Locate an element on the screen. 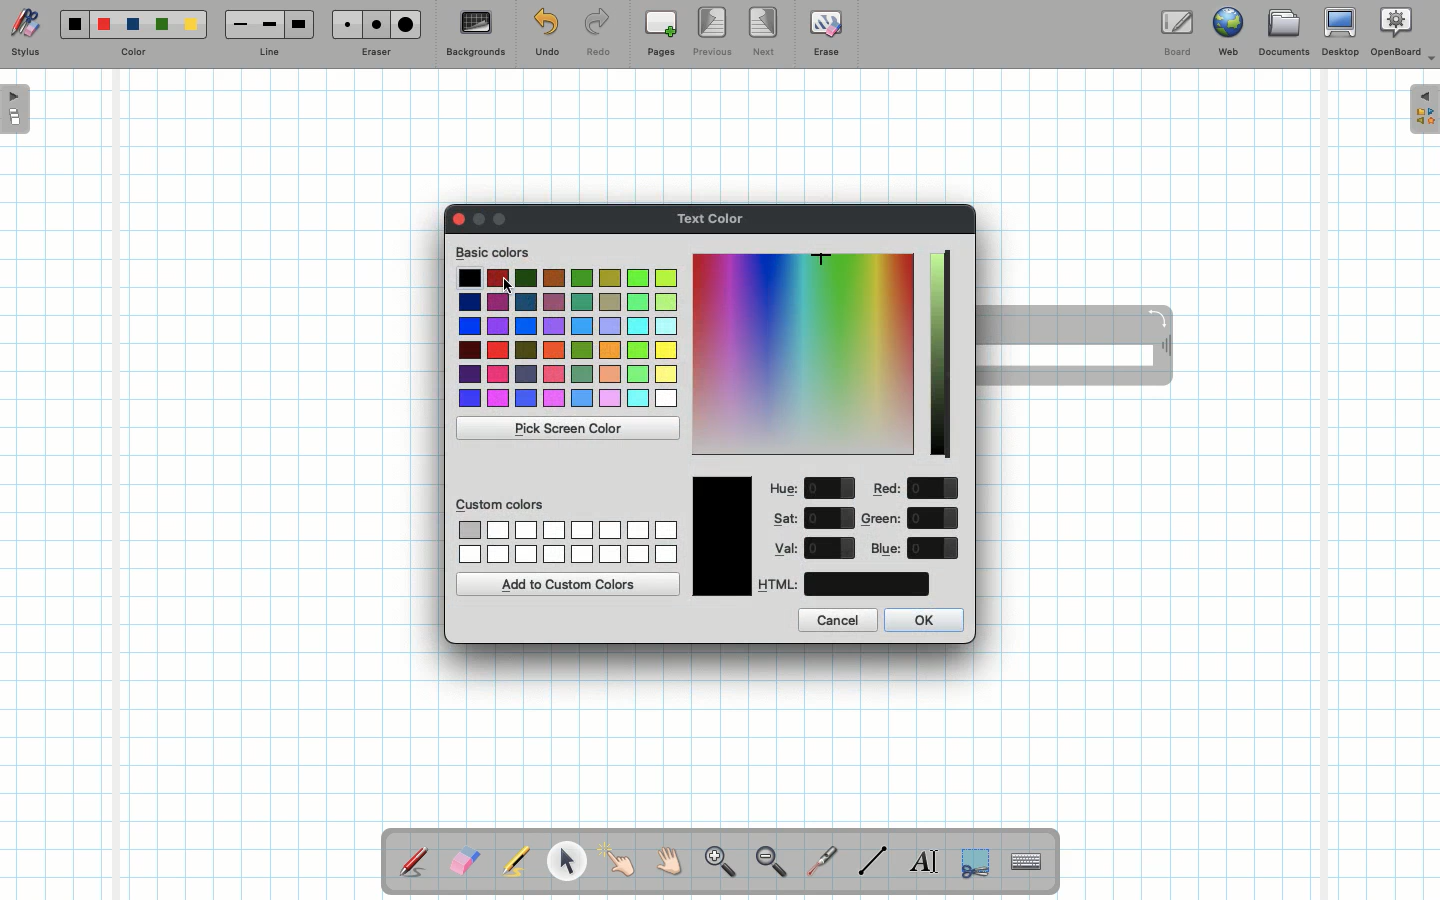  Medium eraser is located at coordinates (373, 24).